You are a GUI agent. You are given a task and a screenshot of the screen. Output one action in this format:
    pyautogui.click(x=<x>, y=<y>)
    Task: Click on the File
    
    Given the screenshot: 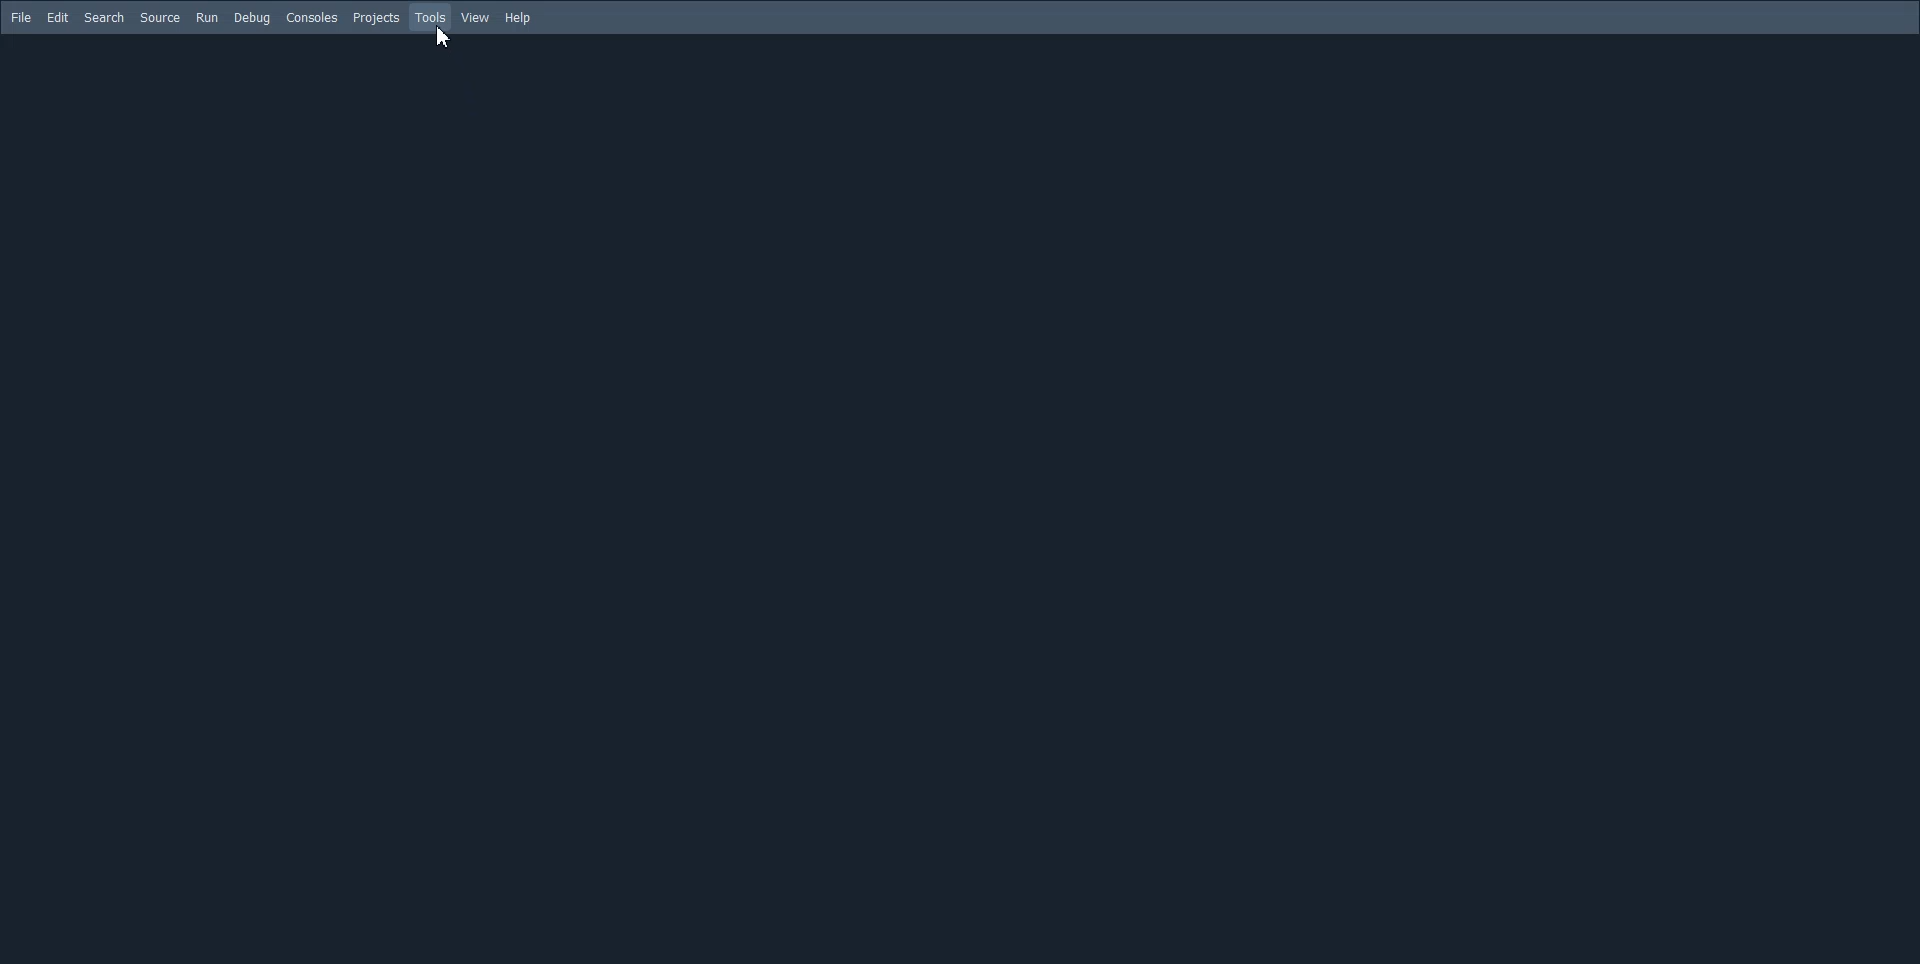 What is the action you would take?
    pyautogui.click(x=21, y=17)
    